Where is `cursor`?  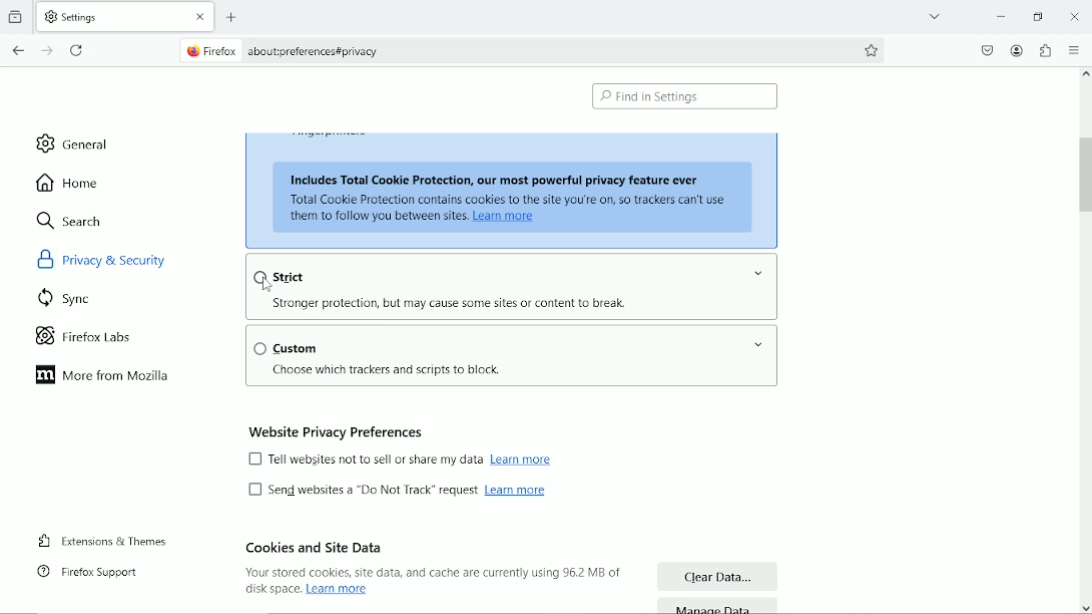
cursor is located at coordinates (267, 286).